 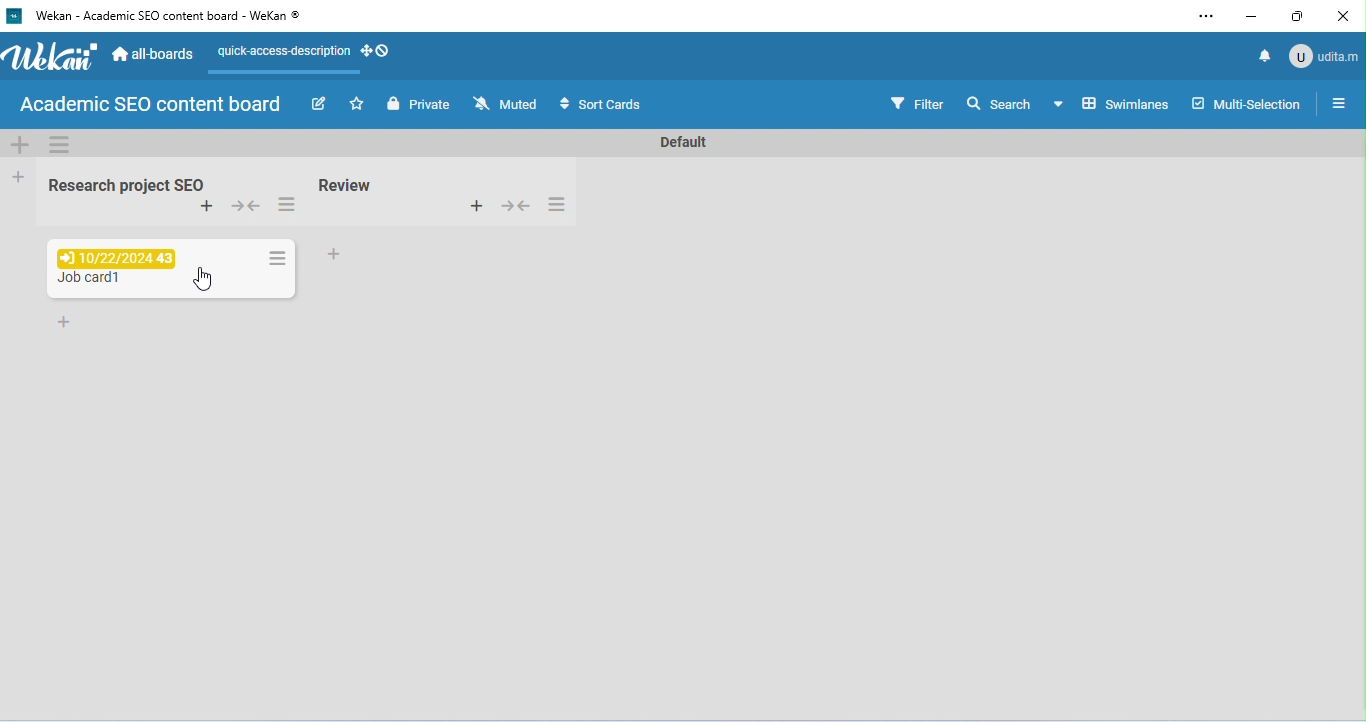 What do you see at coordinates (507, 104) in the screenshot?
I see `muted` at bounding box center [507, 104].